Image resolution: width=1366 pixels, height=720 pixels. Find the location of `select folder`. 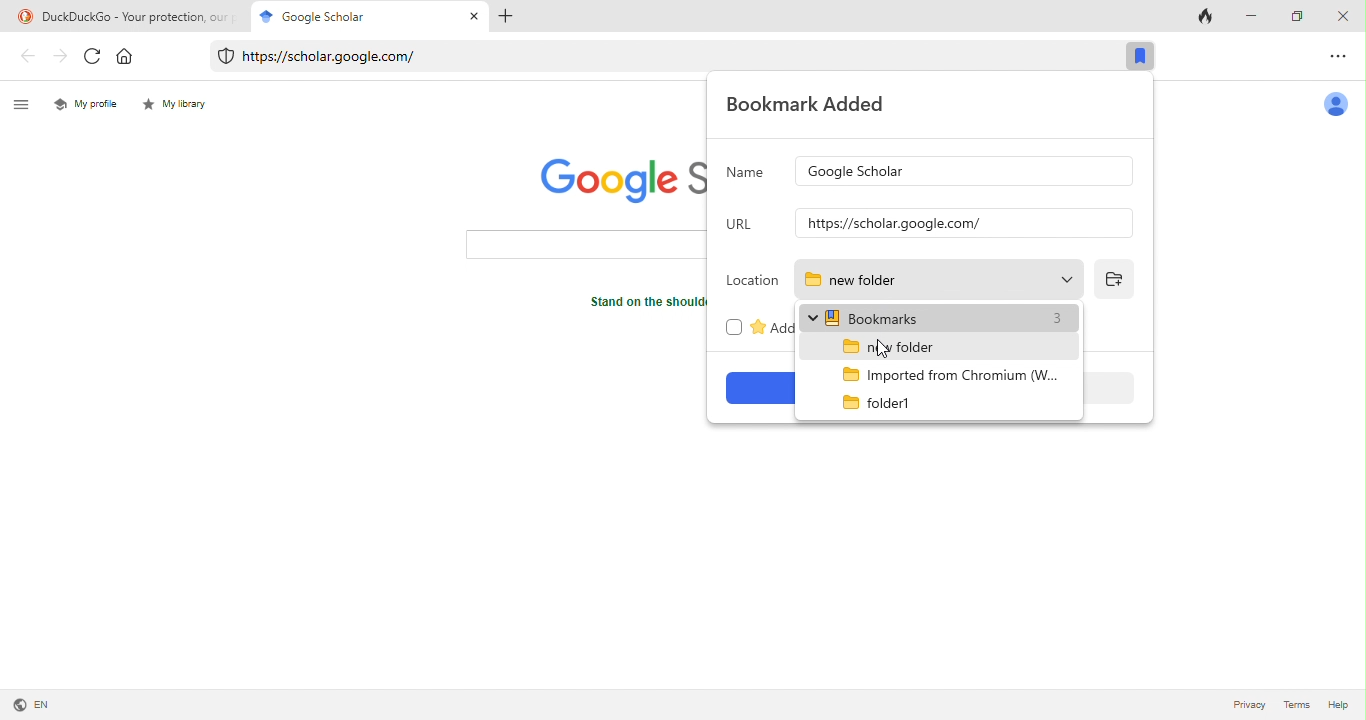

select folder is located at coordinates (899, 346).